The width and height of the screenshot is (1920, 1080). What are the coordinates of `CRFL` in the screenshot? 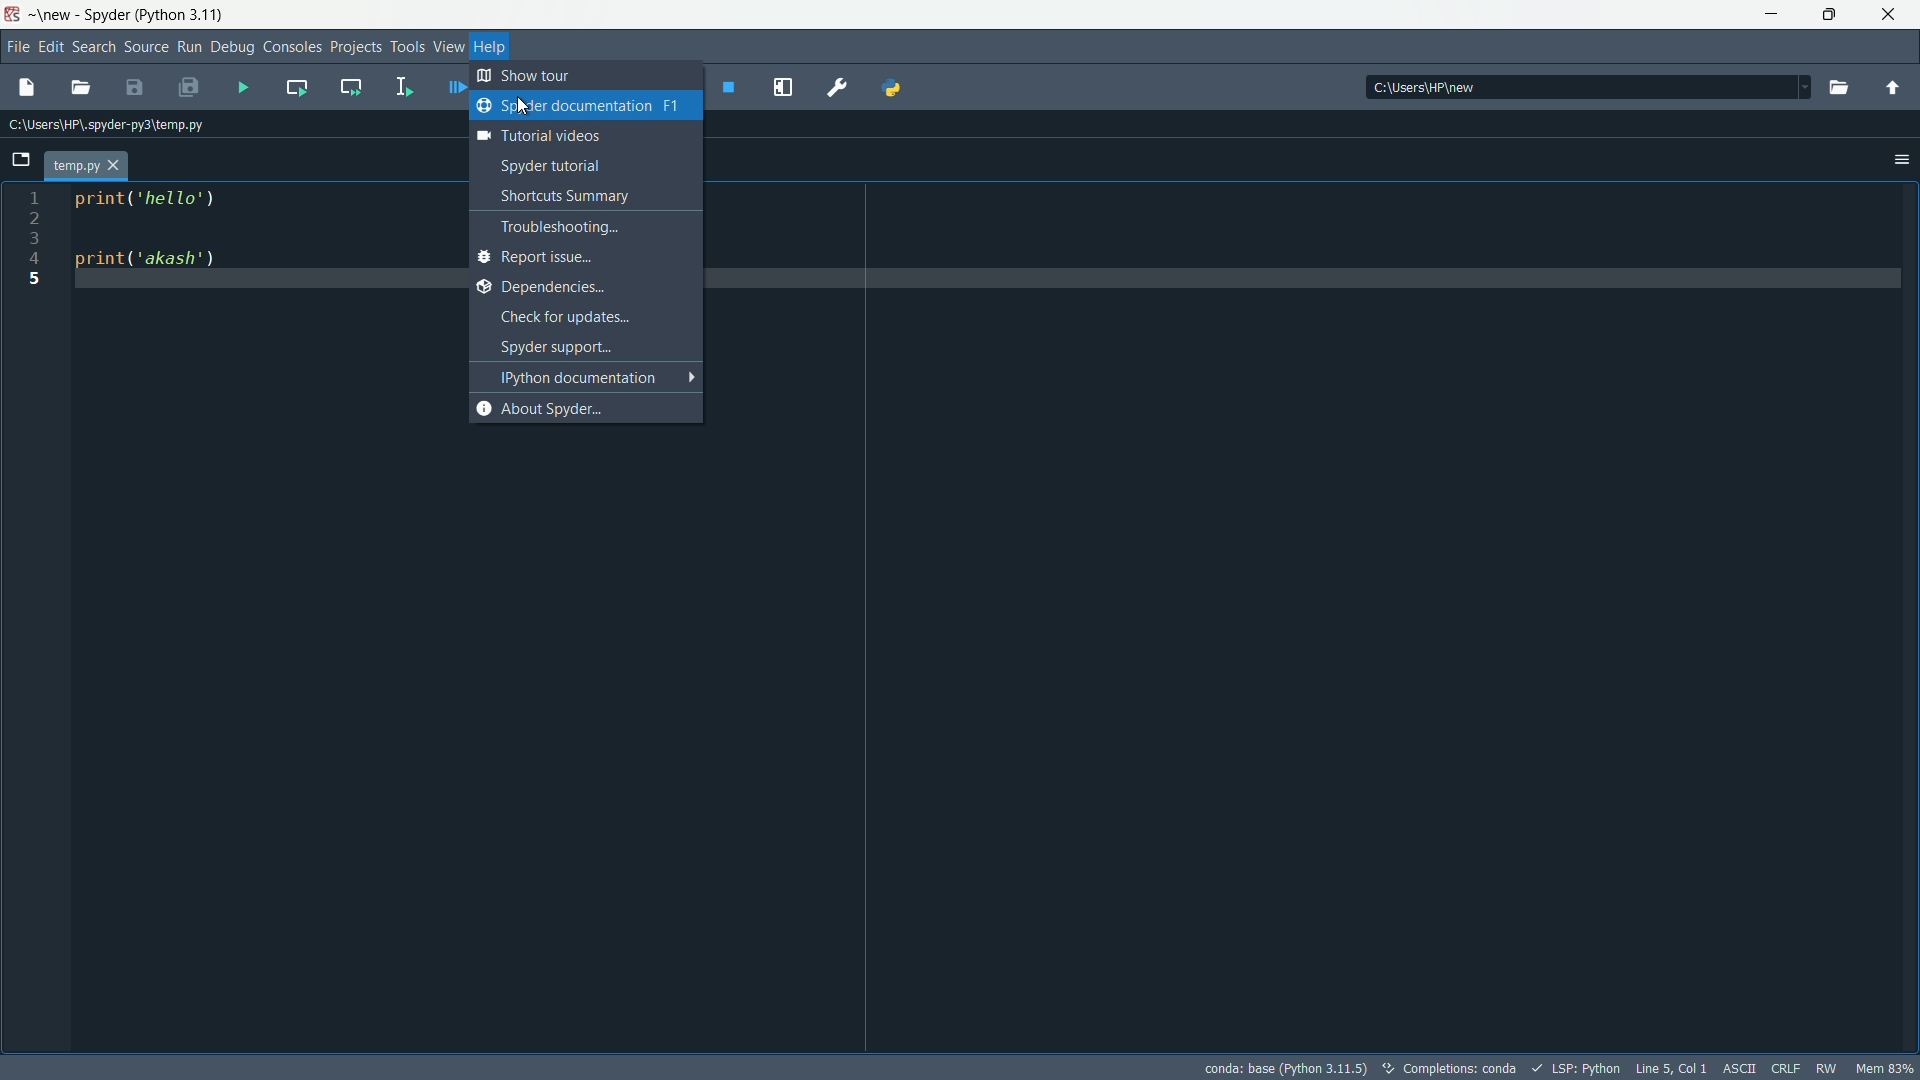 It's located at (1786, 1068).